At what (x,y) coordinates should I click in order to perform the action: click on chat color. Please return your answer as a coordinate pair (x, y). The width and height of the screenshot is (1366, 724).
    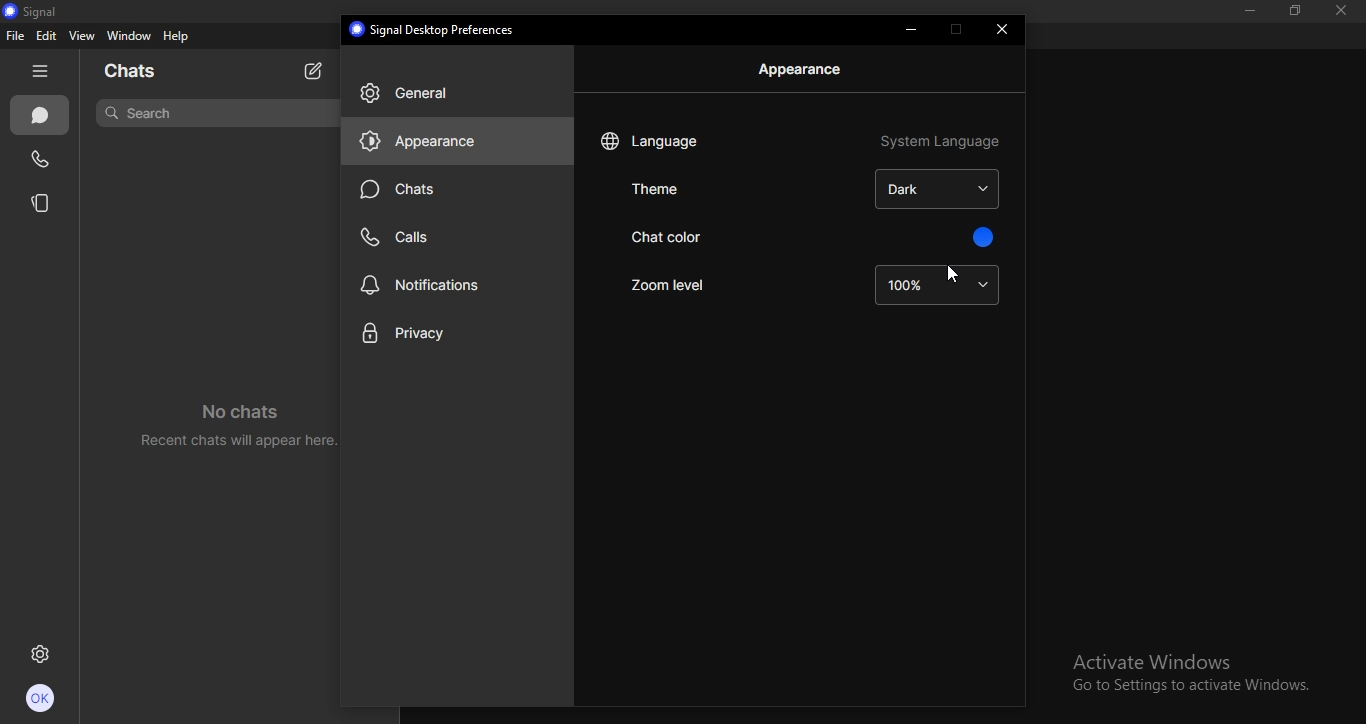
    Looking at the image, I should click on (702, 237).